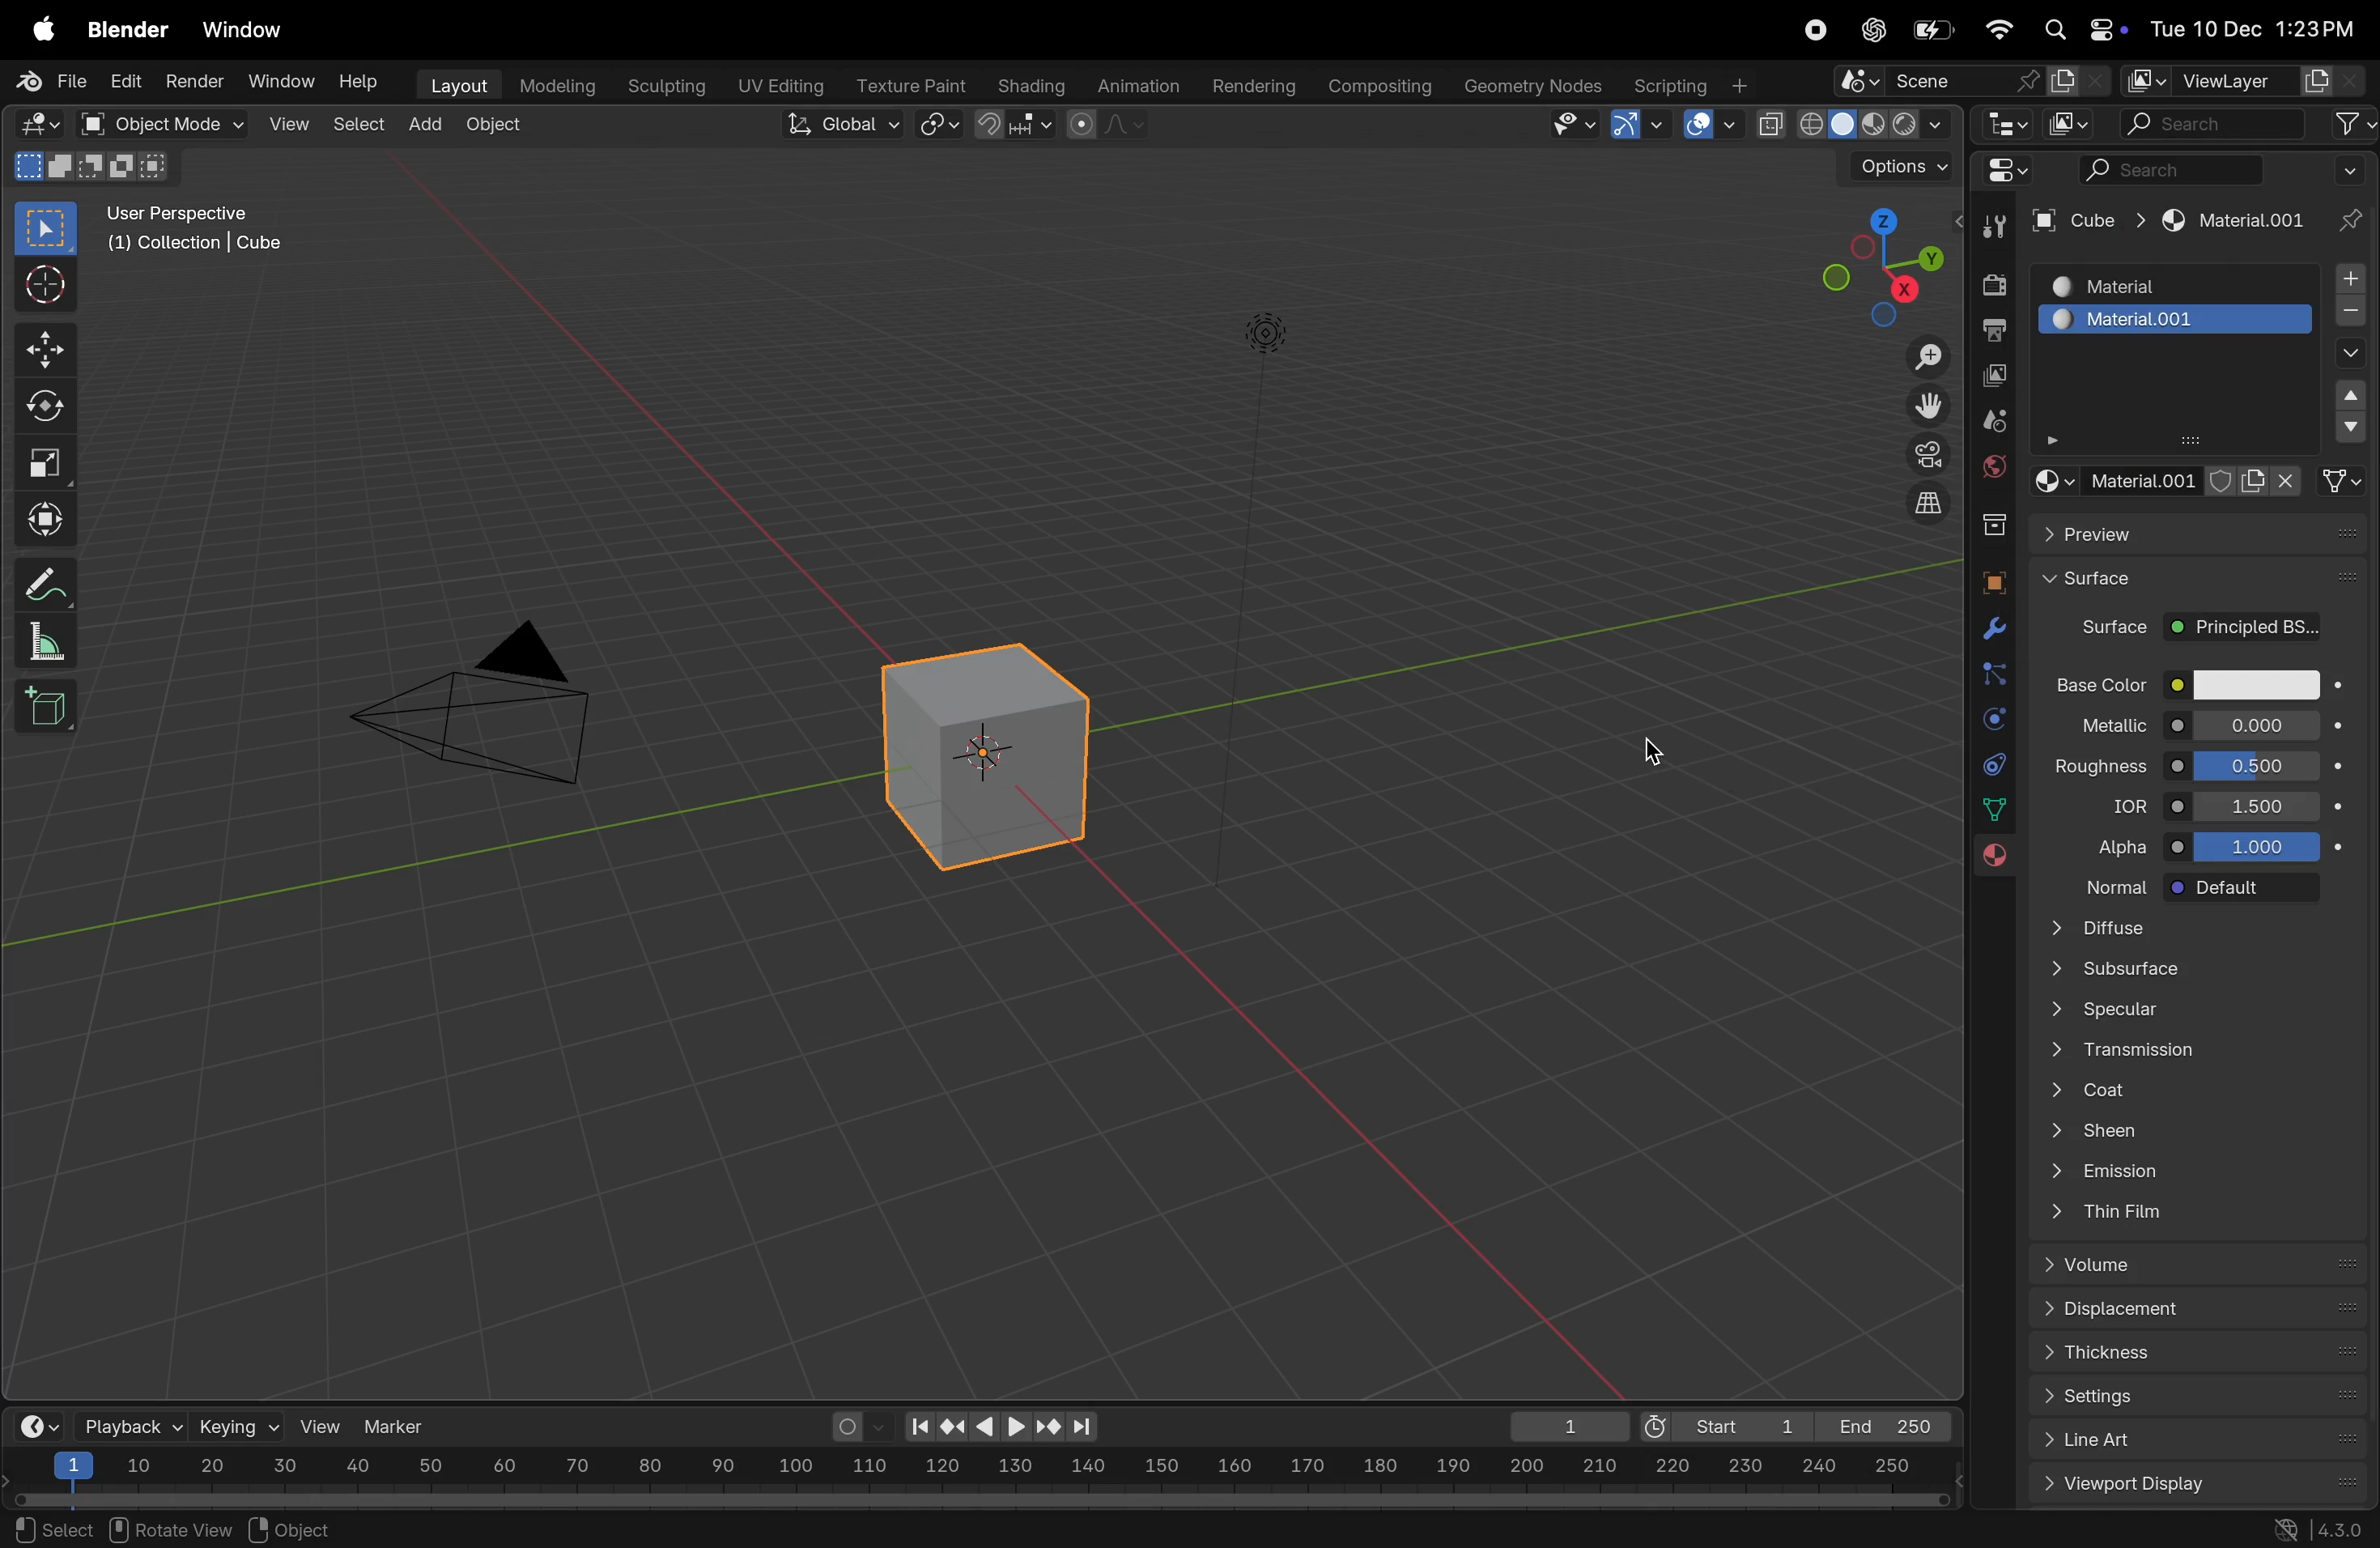 The width and height of the screenshot is (2380, 1548). Describe the element at coordinates (41, 407) in the screenshot. I see `rotate` at that location.